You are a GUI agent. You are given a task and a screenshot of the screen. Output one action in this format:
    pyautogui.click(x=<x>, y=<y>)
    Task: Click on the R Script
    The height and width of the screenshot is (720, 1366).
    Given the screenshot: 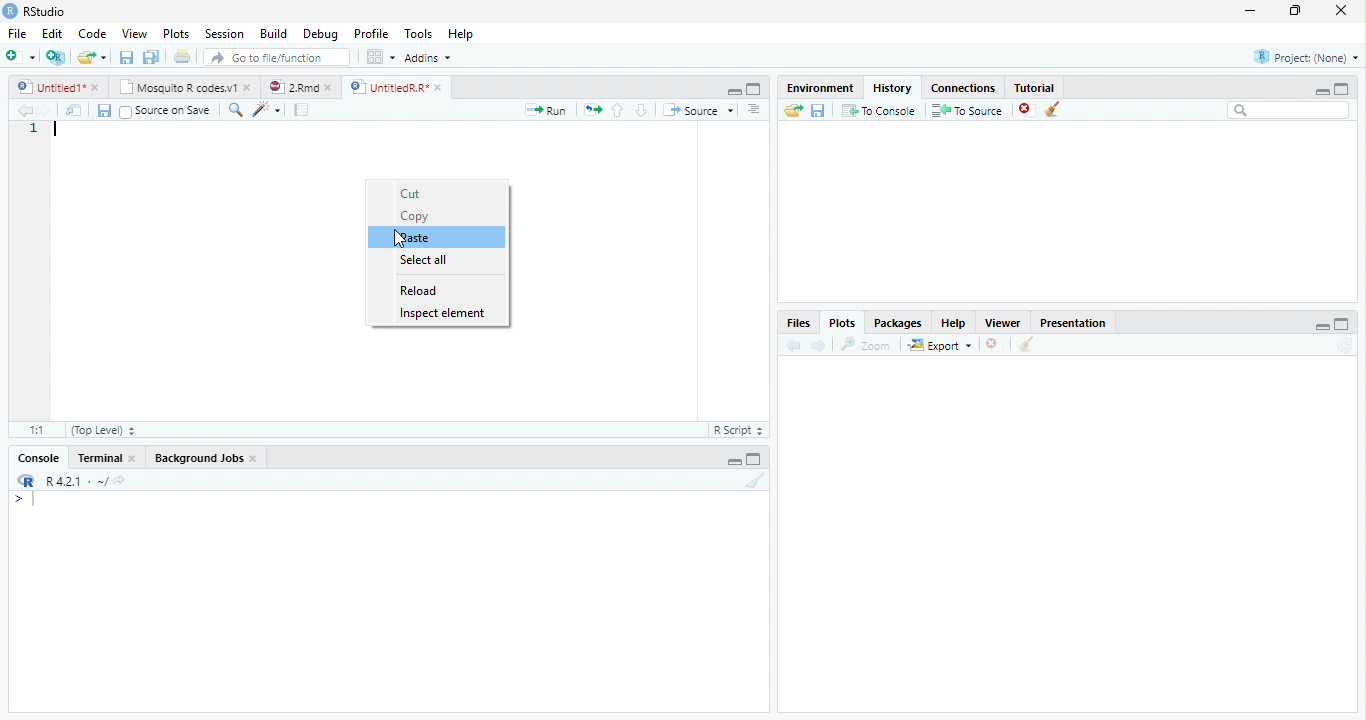 What is the action you would take?
    pyautogui.click(x=739, y=431)
    